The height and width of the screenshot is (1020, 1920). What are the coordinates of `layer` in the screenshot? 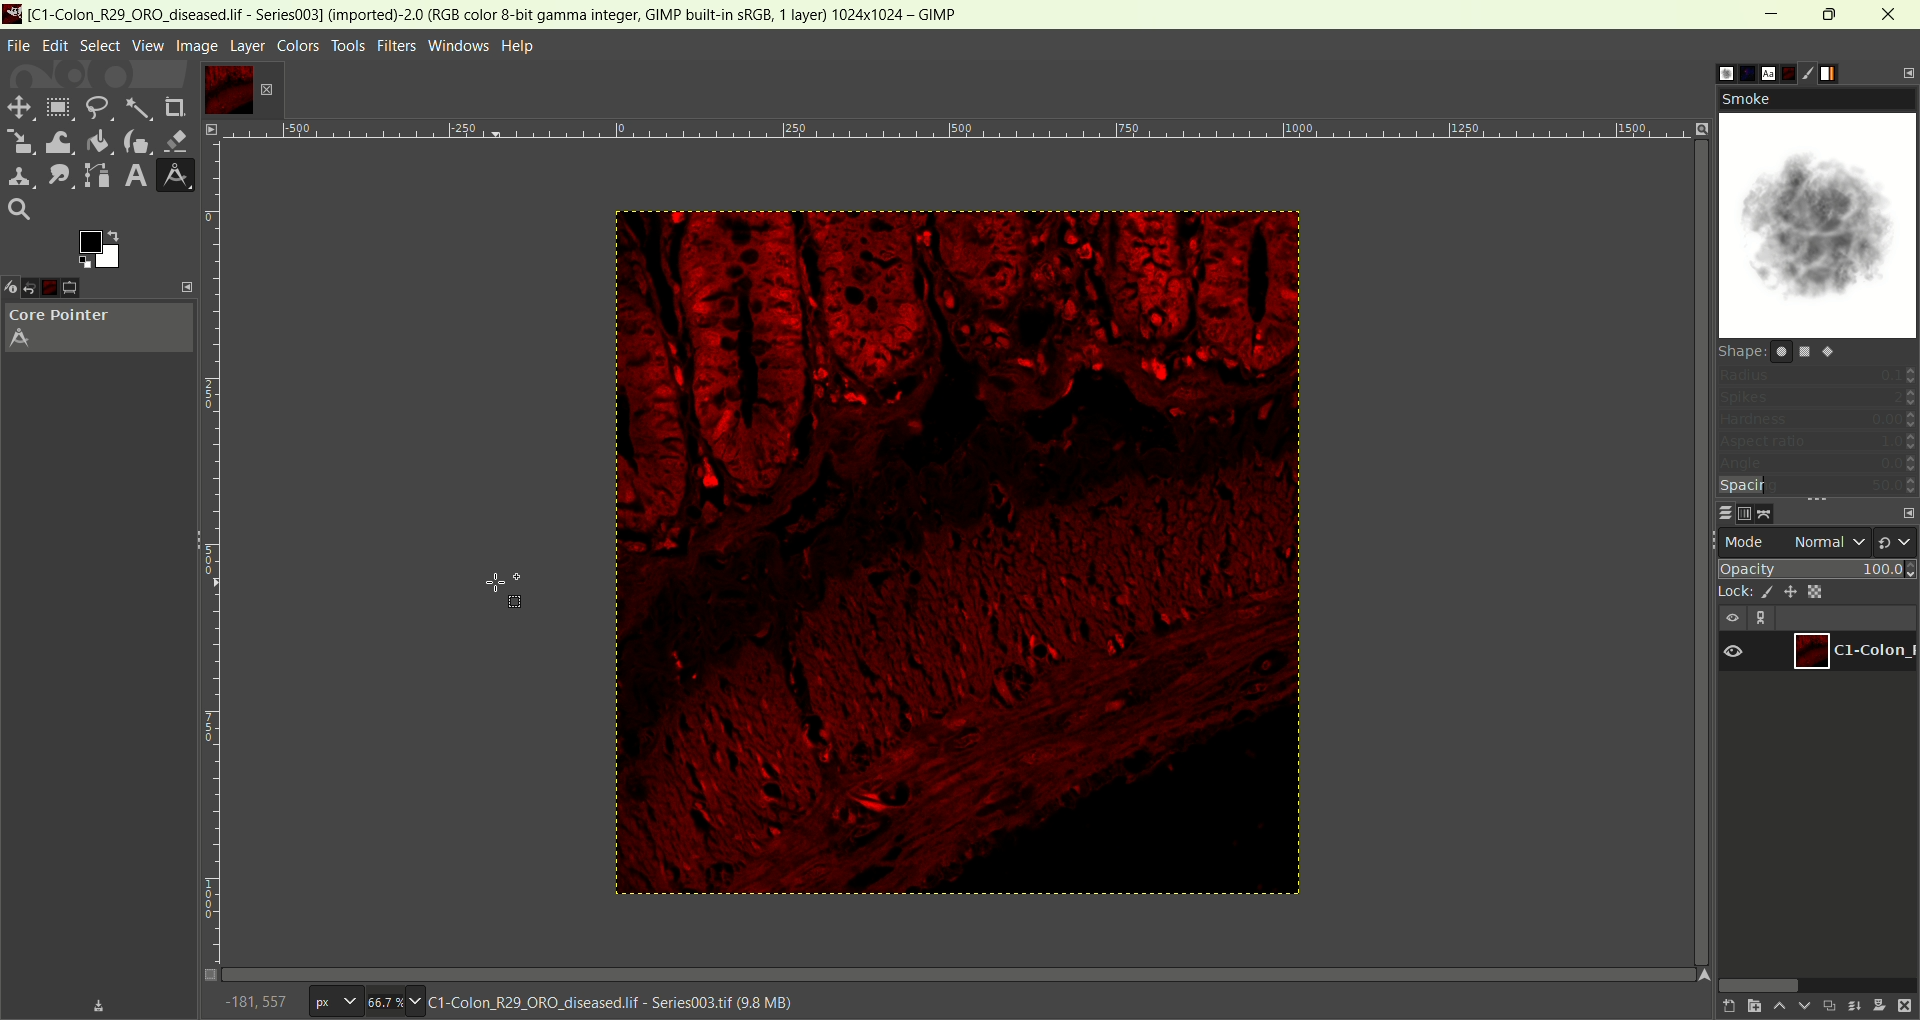 It's located at (248, 47).